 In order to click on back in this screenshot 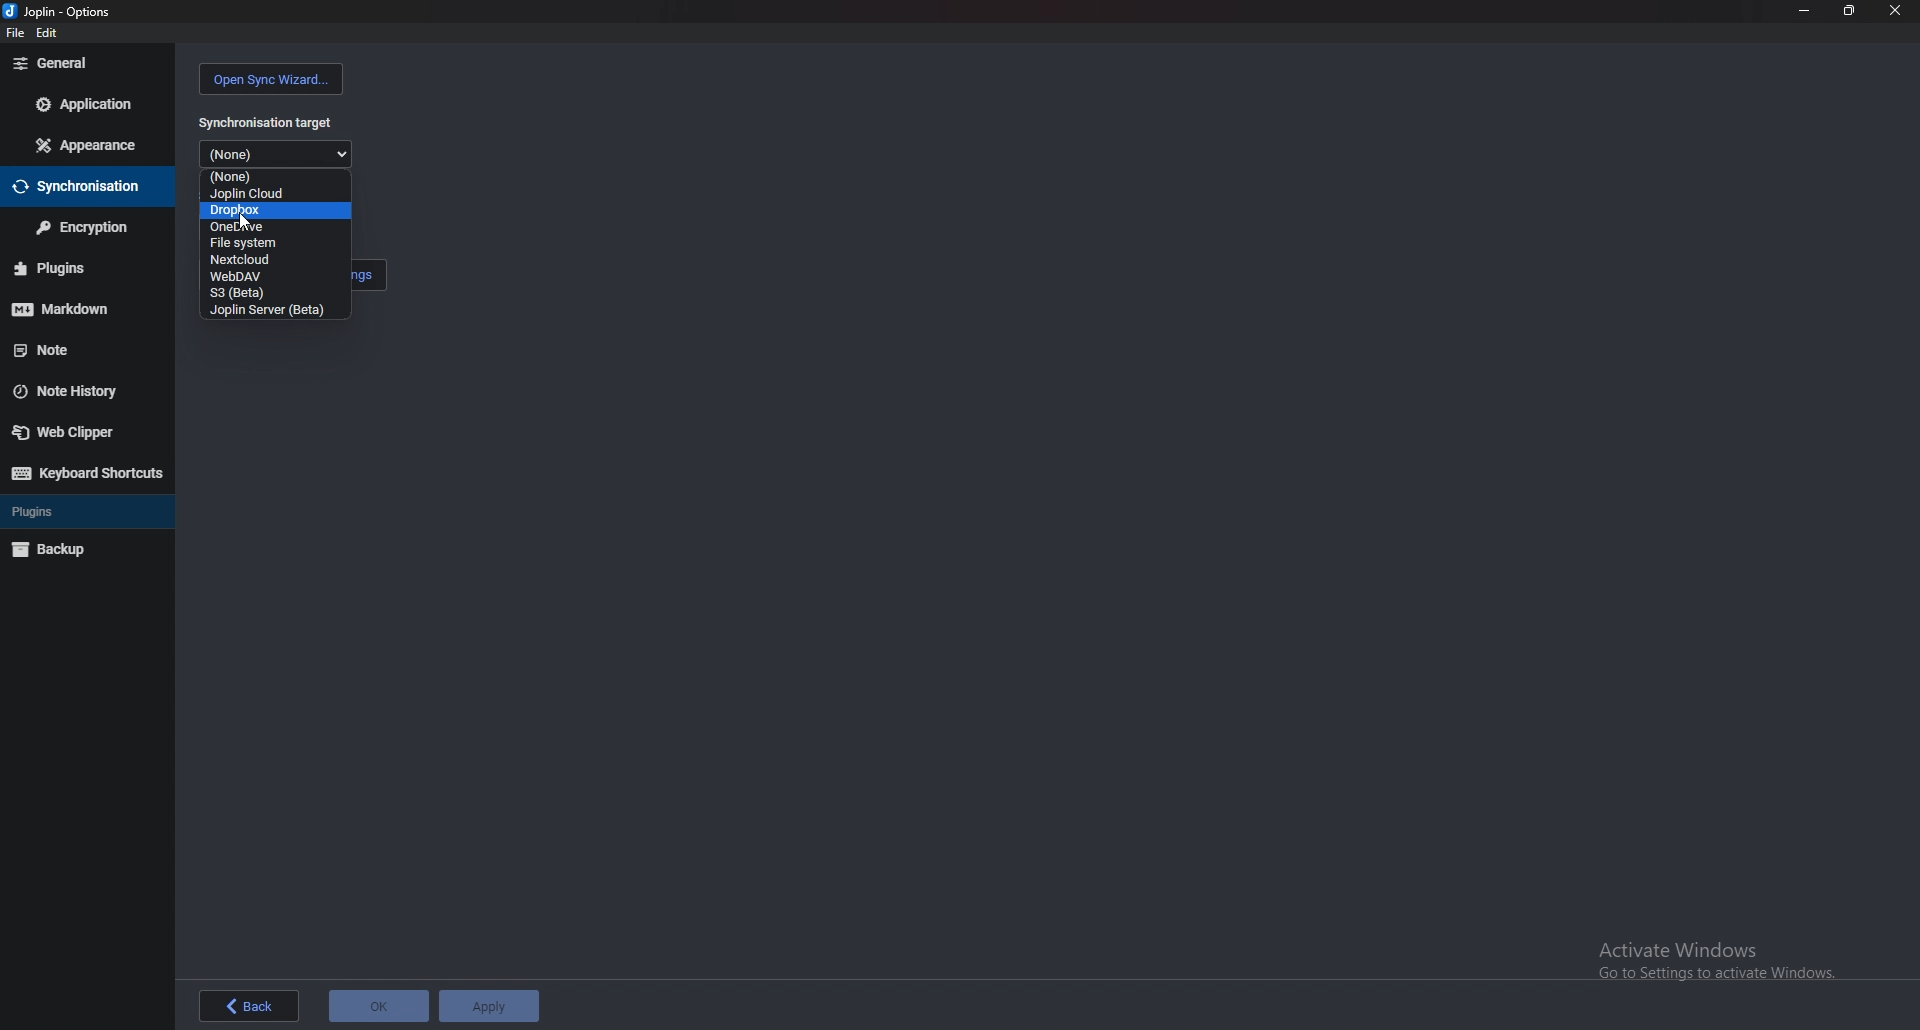, I will do `click(254, 1006)`.